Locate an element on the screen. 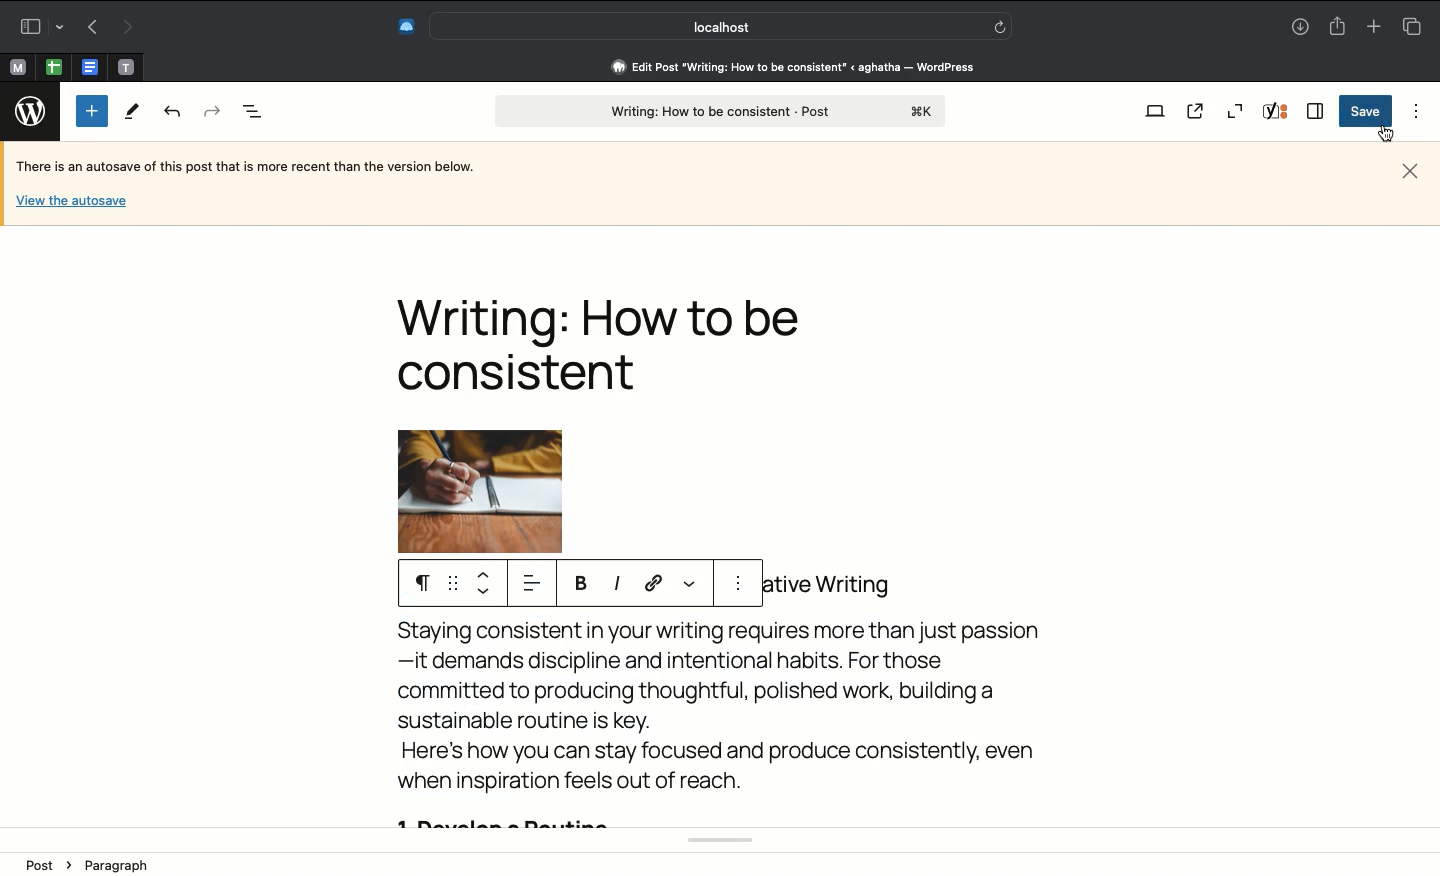  Search bar is located at coordinates (721, 26).